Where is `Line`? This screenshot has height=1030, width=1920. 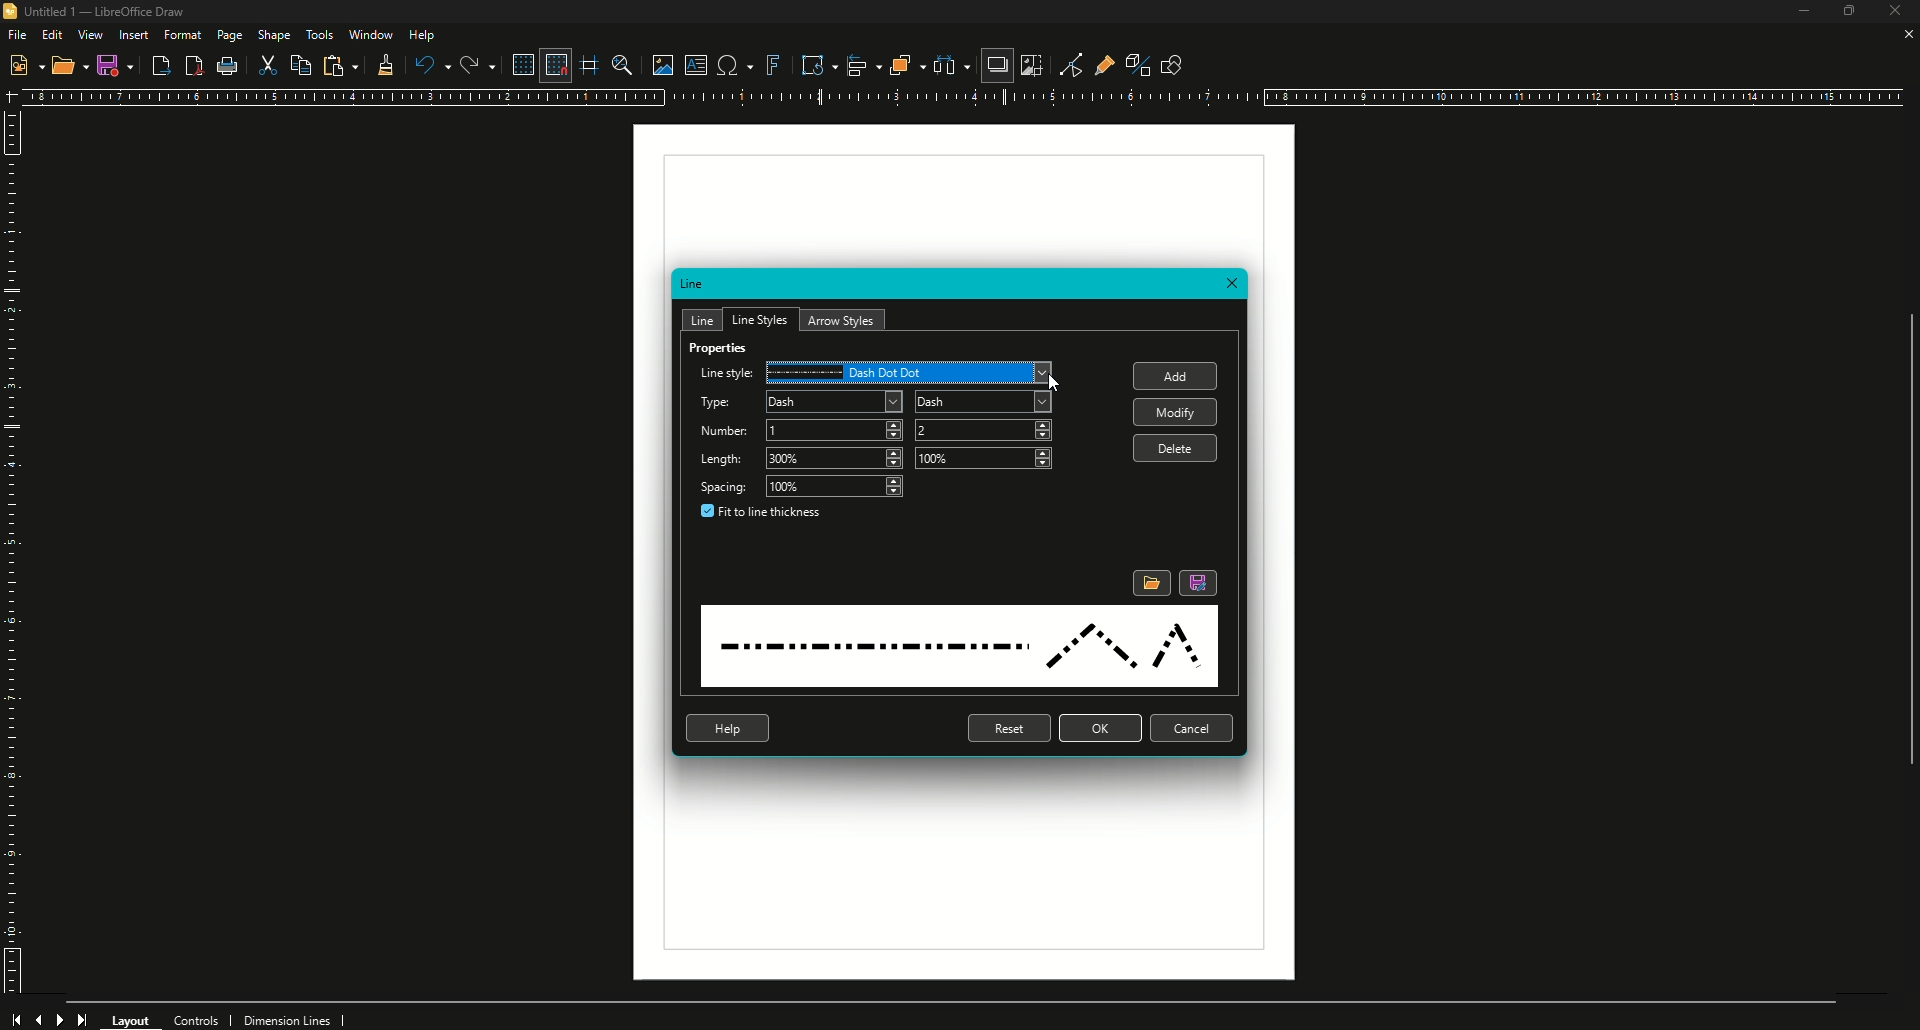
Line is located at coordinates (694, 285).